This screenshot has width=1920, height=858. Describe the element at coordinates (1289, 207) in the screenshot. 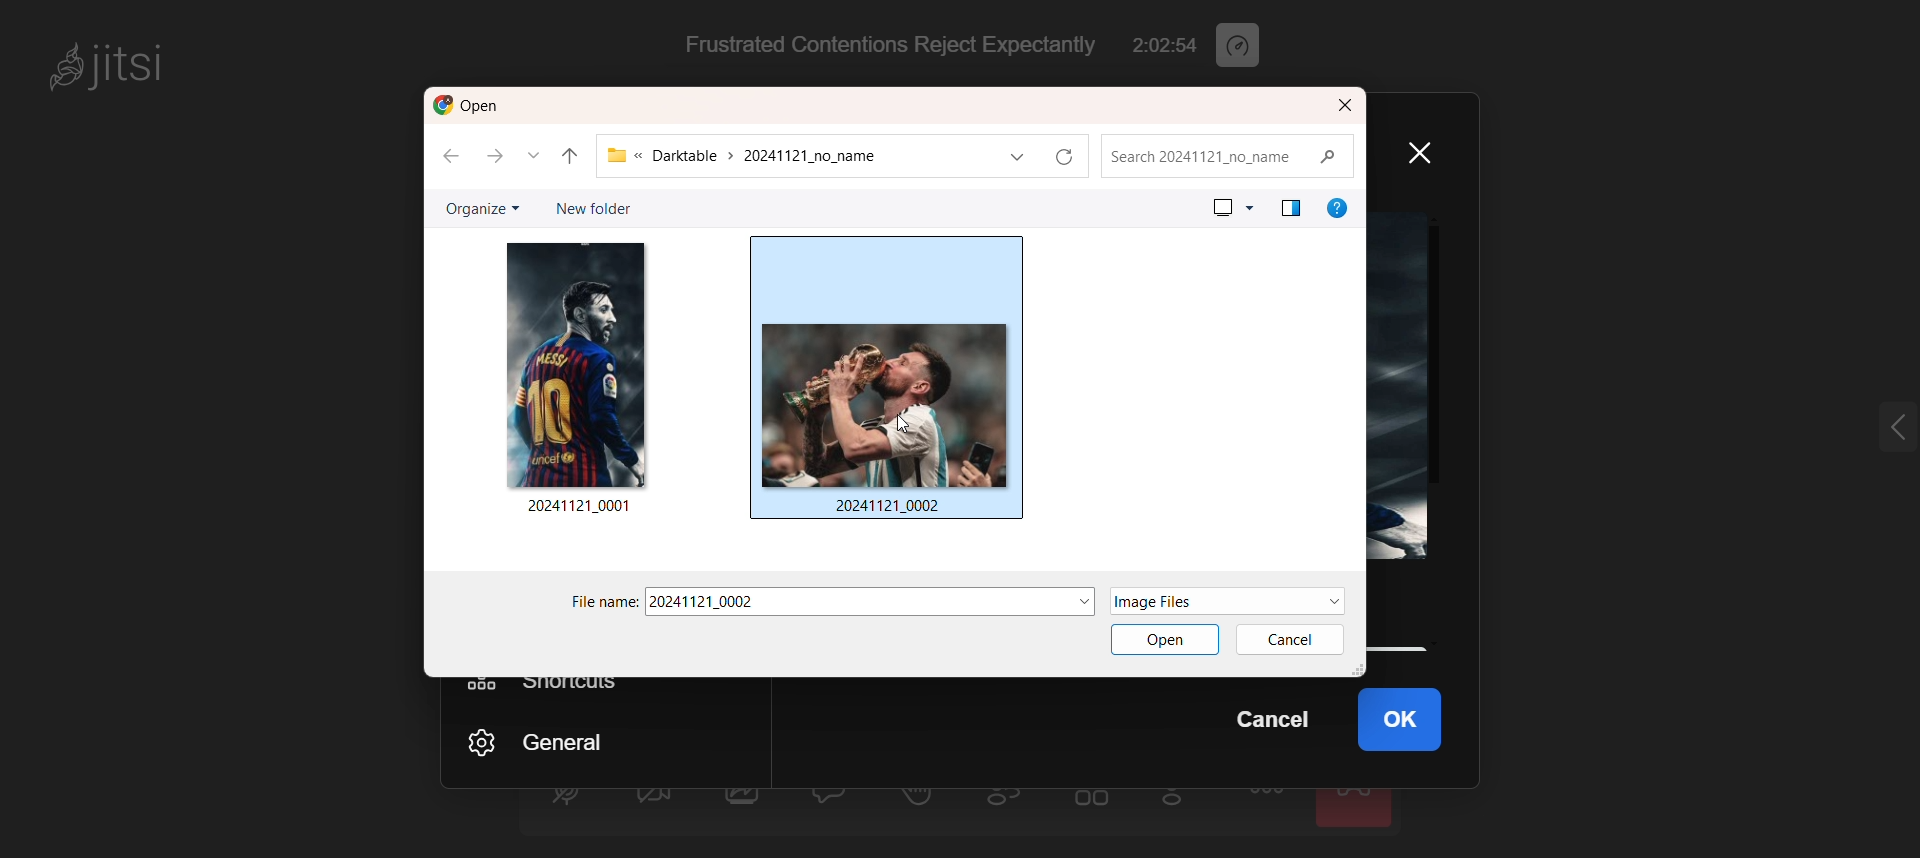

I see `layout` at that location.